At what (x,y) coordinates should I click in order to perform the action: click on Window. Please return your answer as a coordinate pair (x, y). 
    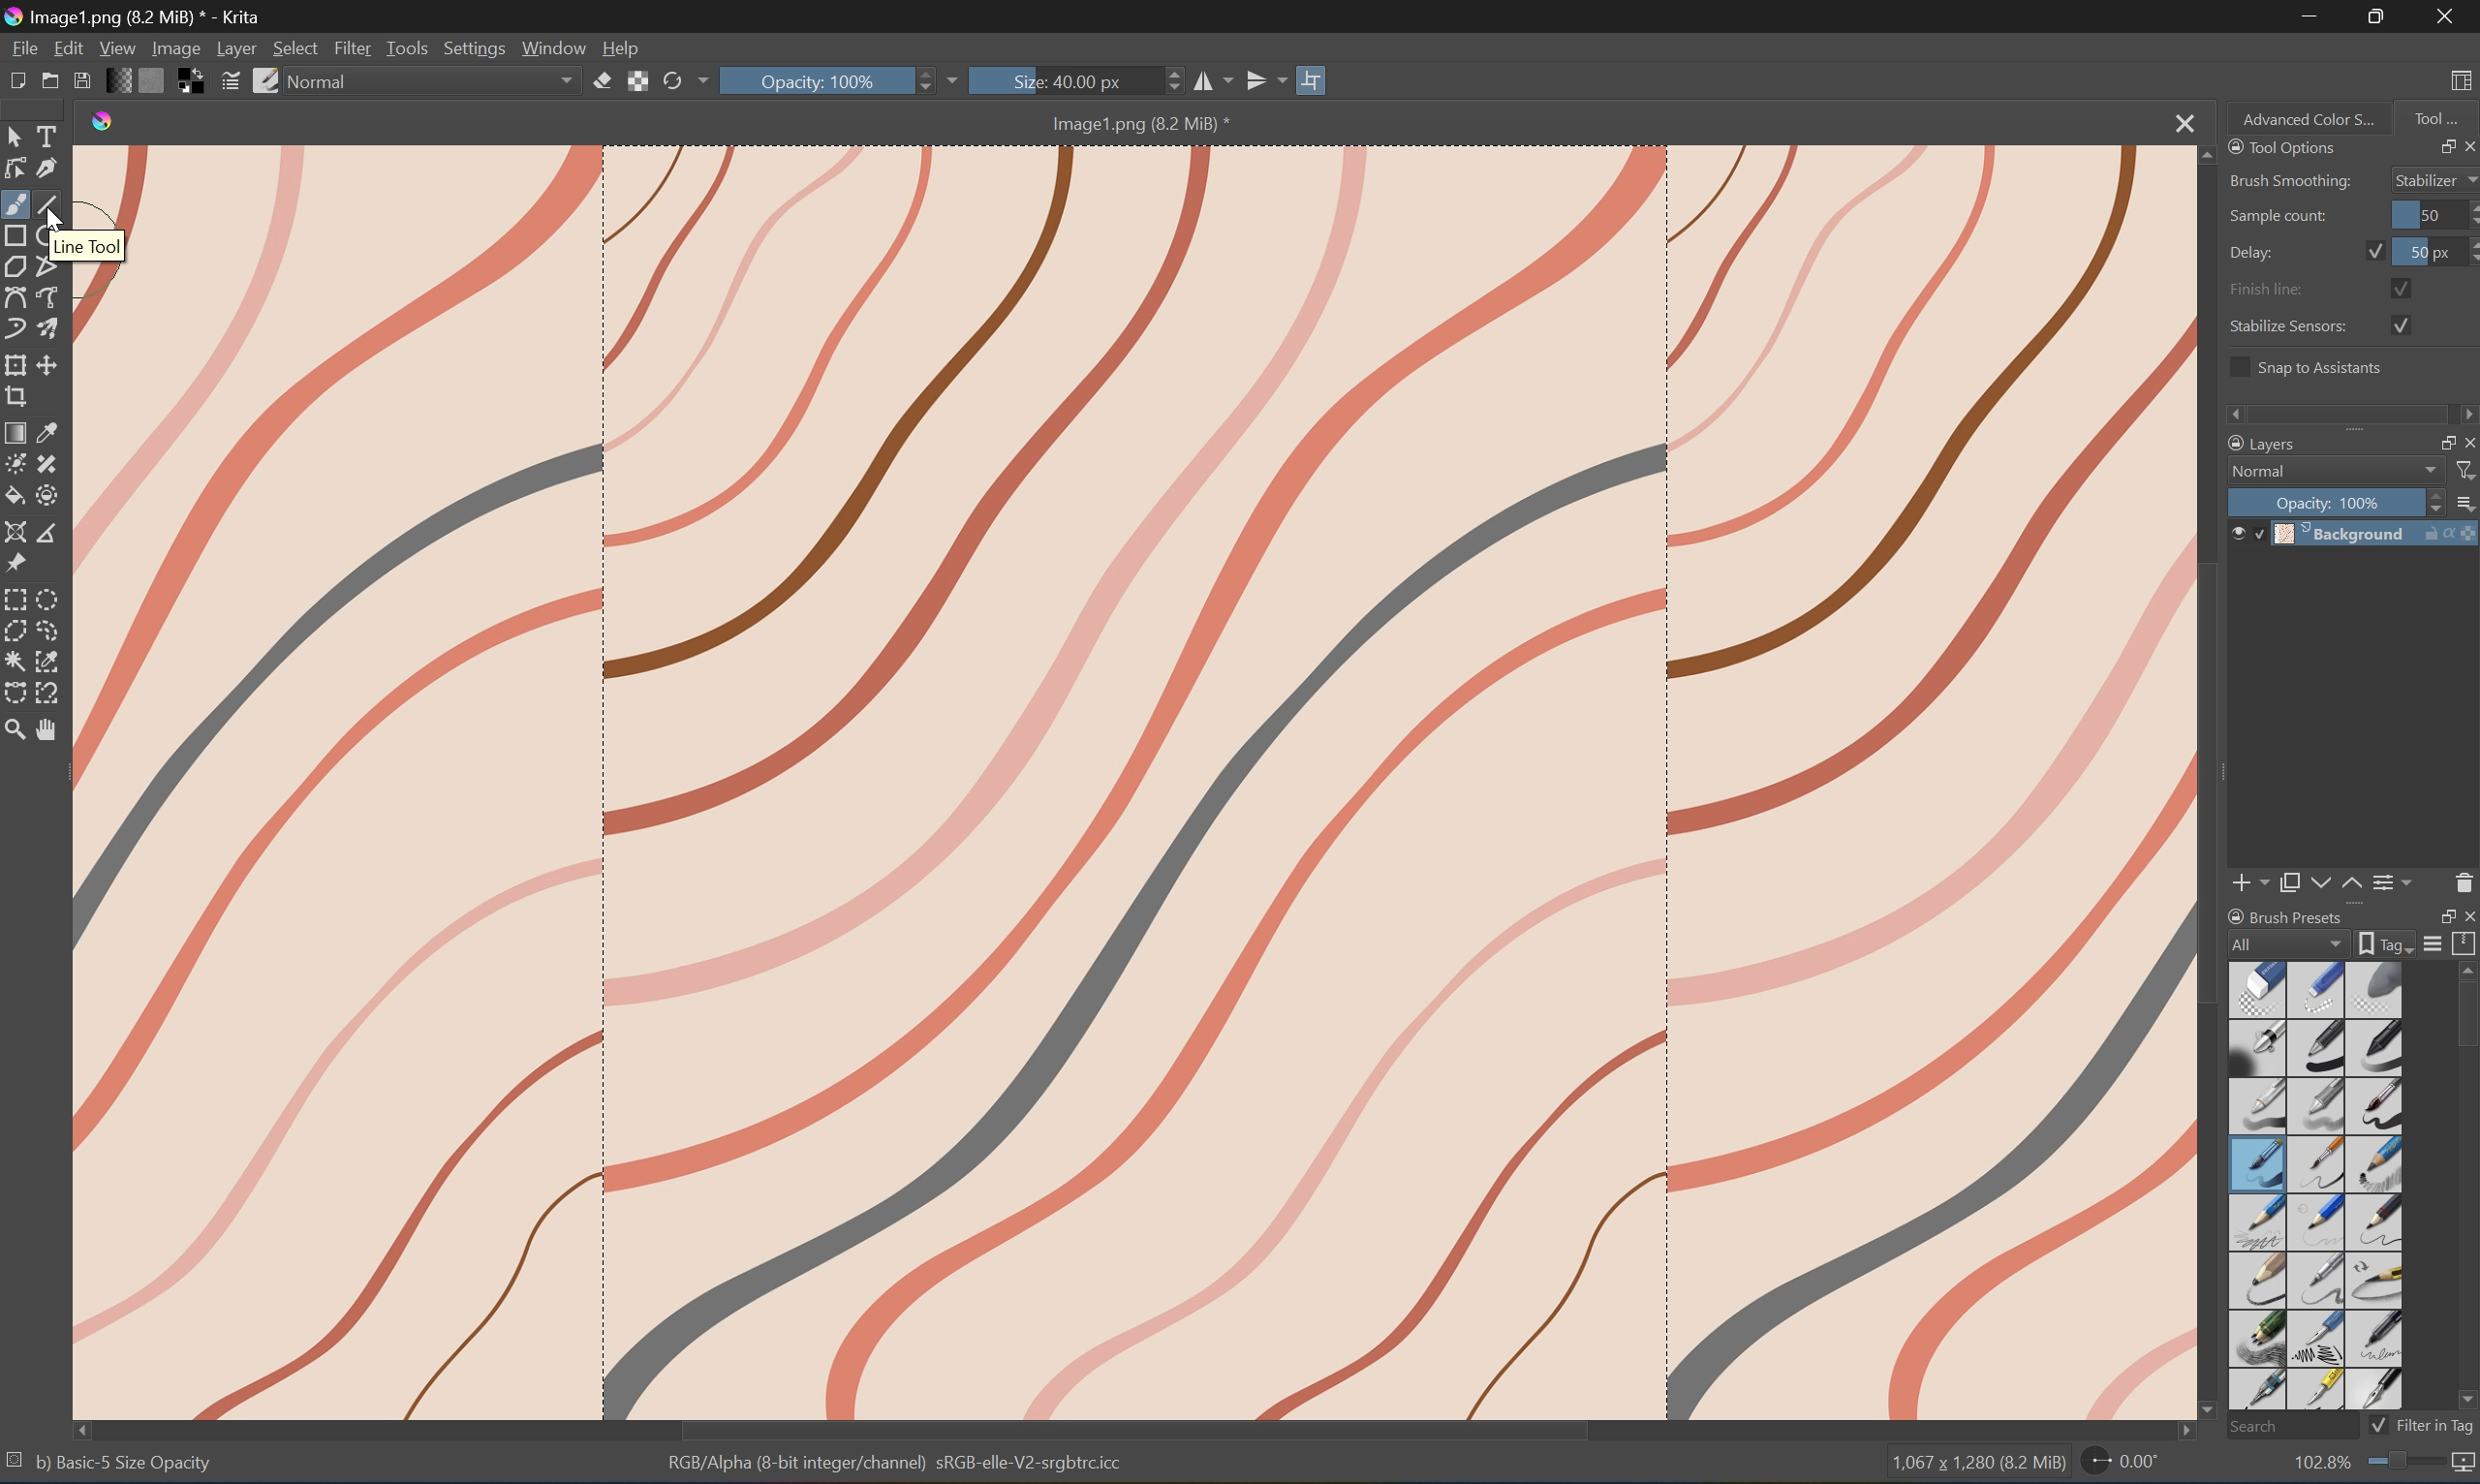
    Looking at the image, I should click on (557, 49).